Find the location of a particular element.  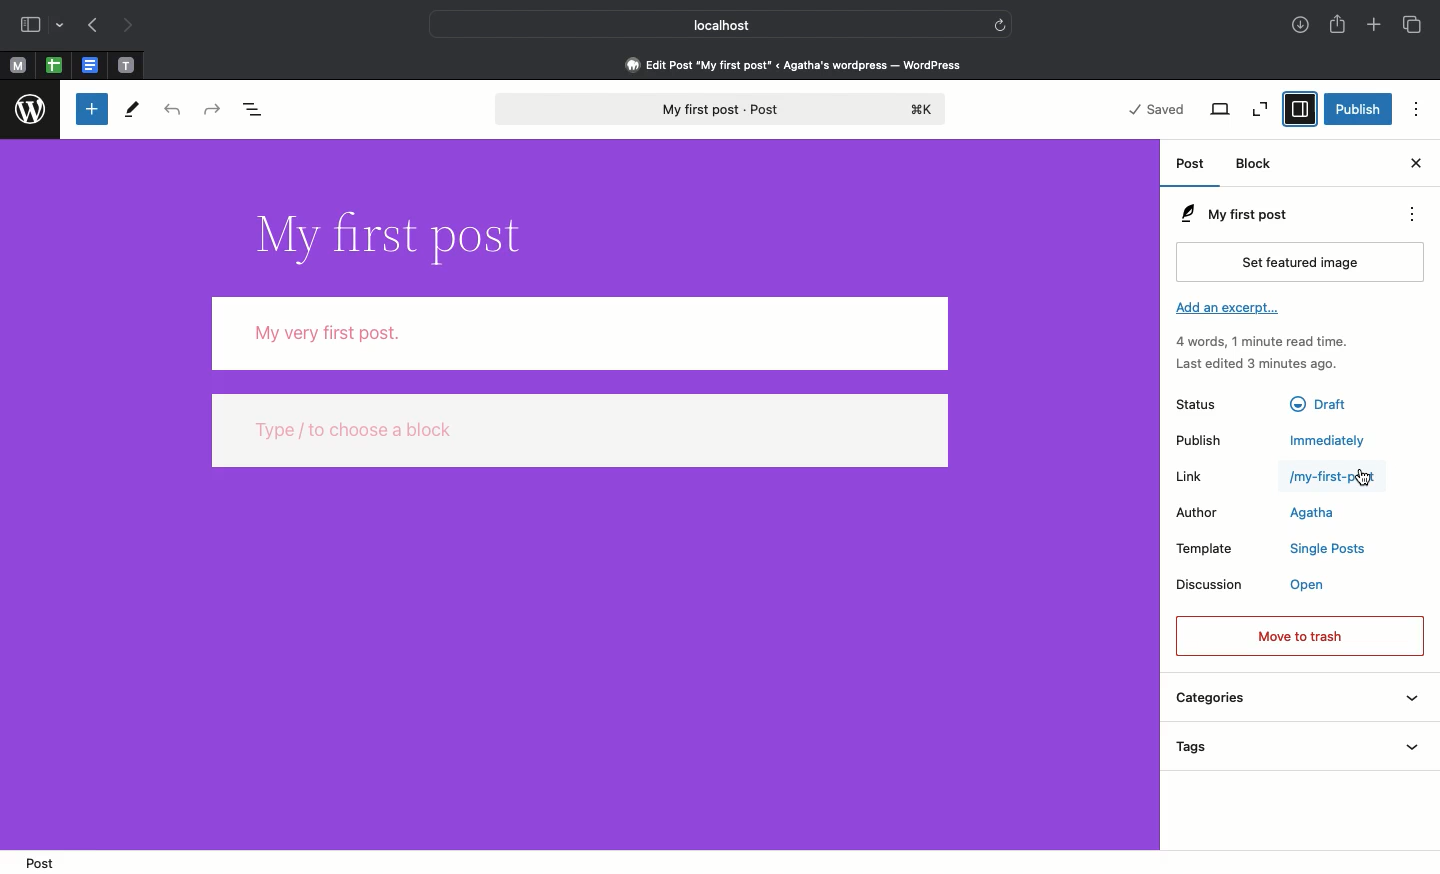

Draft is located at coordinates (1323, 404).